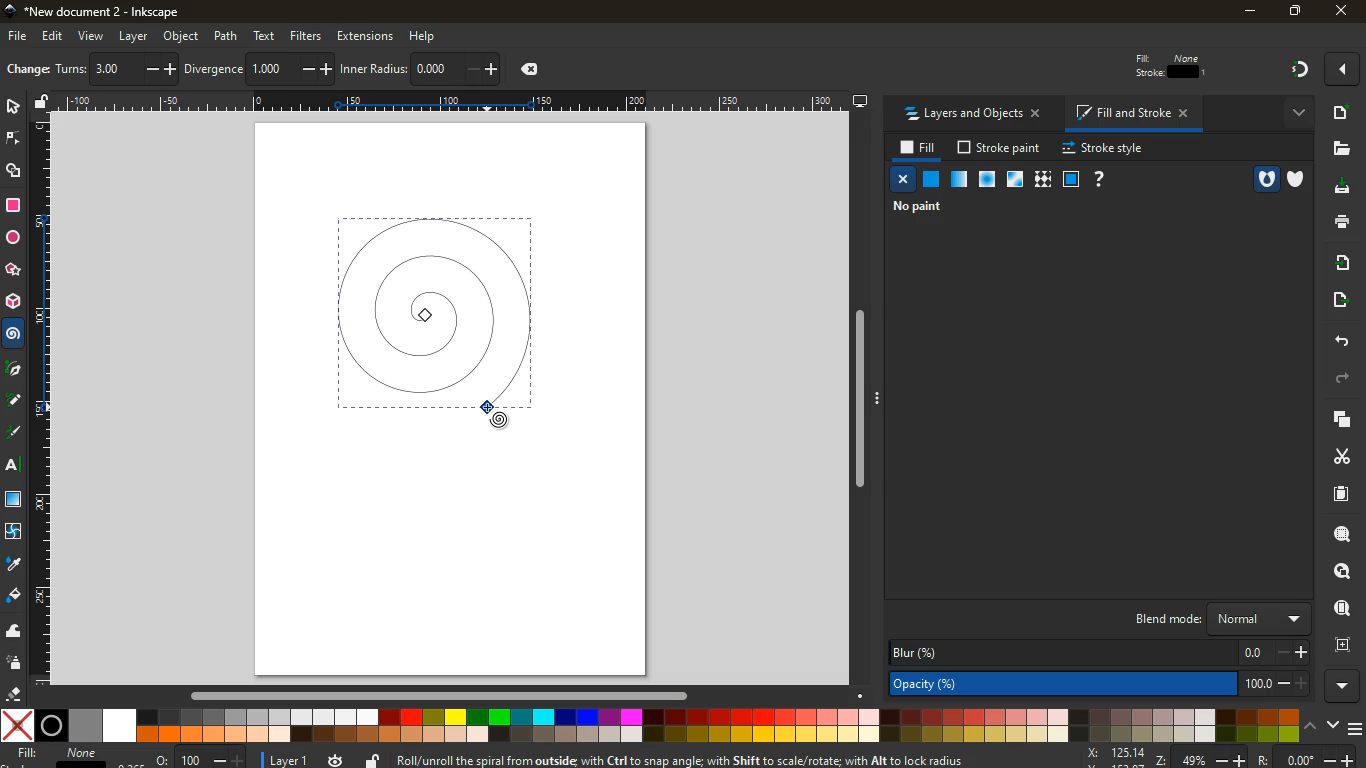 This screenshot has width=1366, height=768. Describe the element at coordinates (1343, 10) in the screenshot. I see `` at that location.